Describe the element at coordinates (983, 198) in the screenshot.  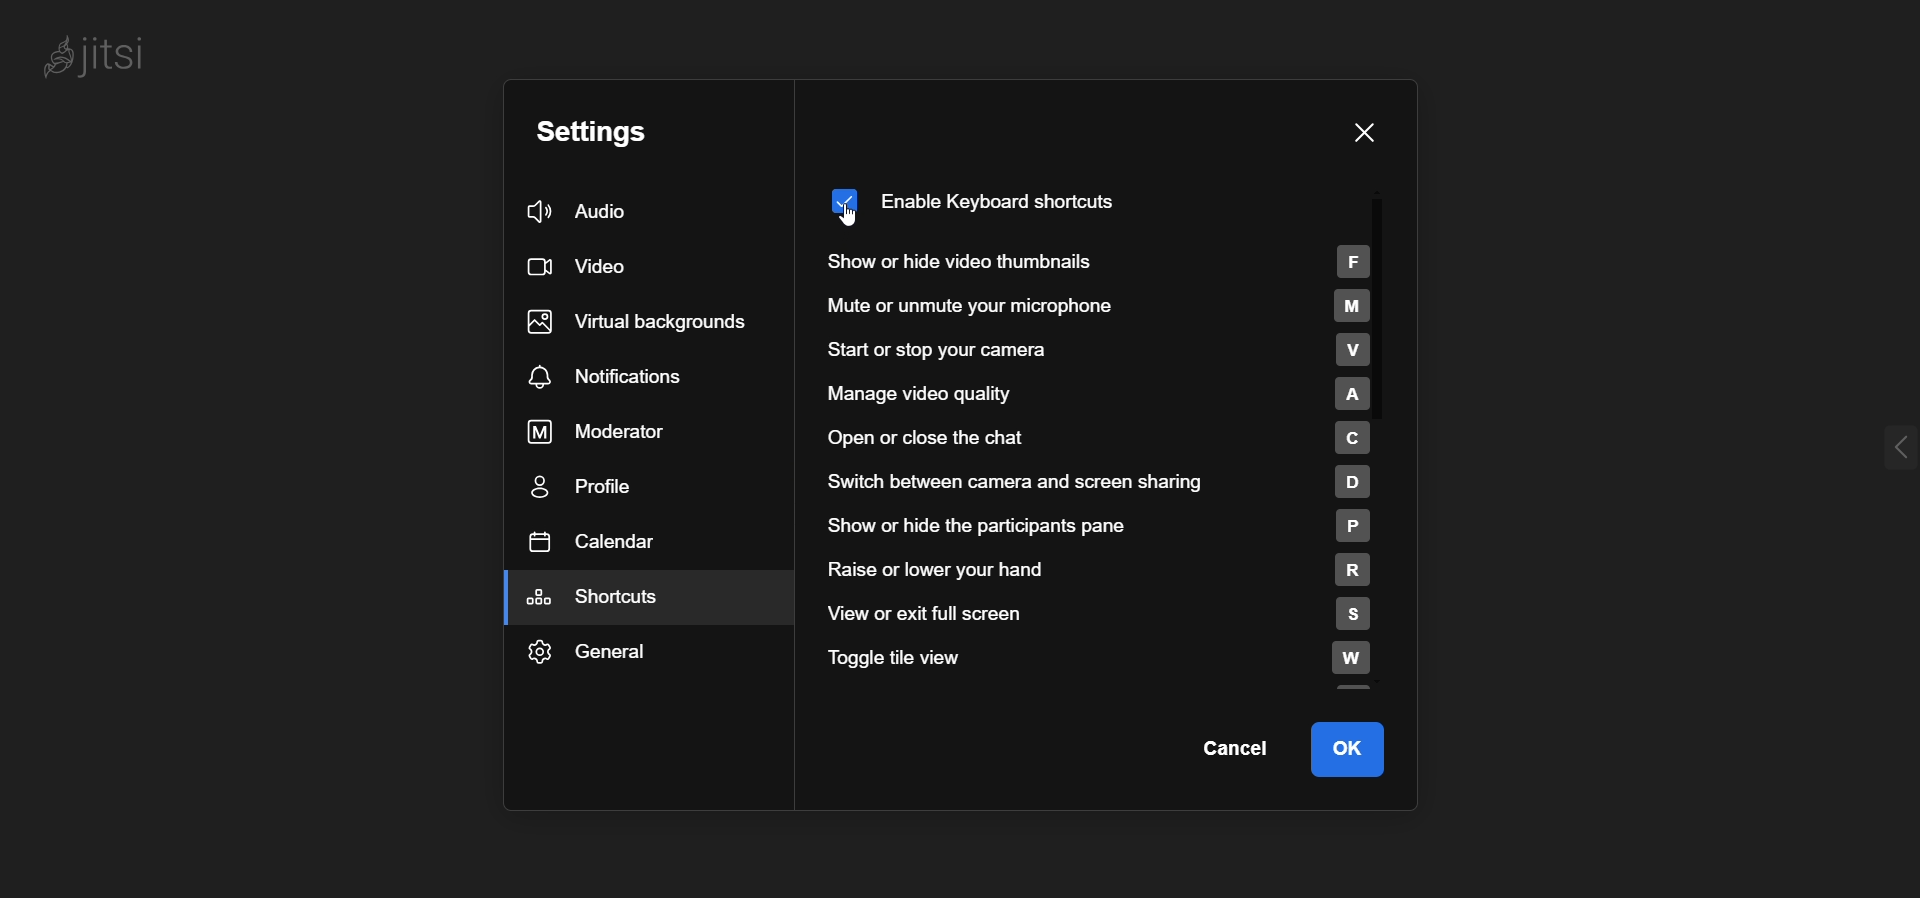
I see `enabled keyboard shortcut` at that location.